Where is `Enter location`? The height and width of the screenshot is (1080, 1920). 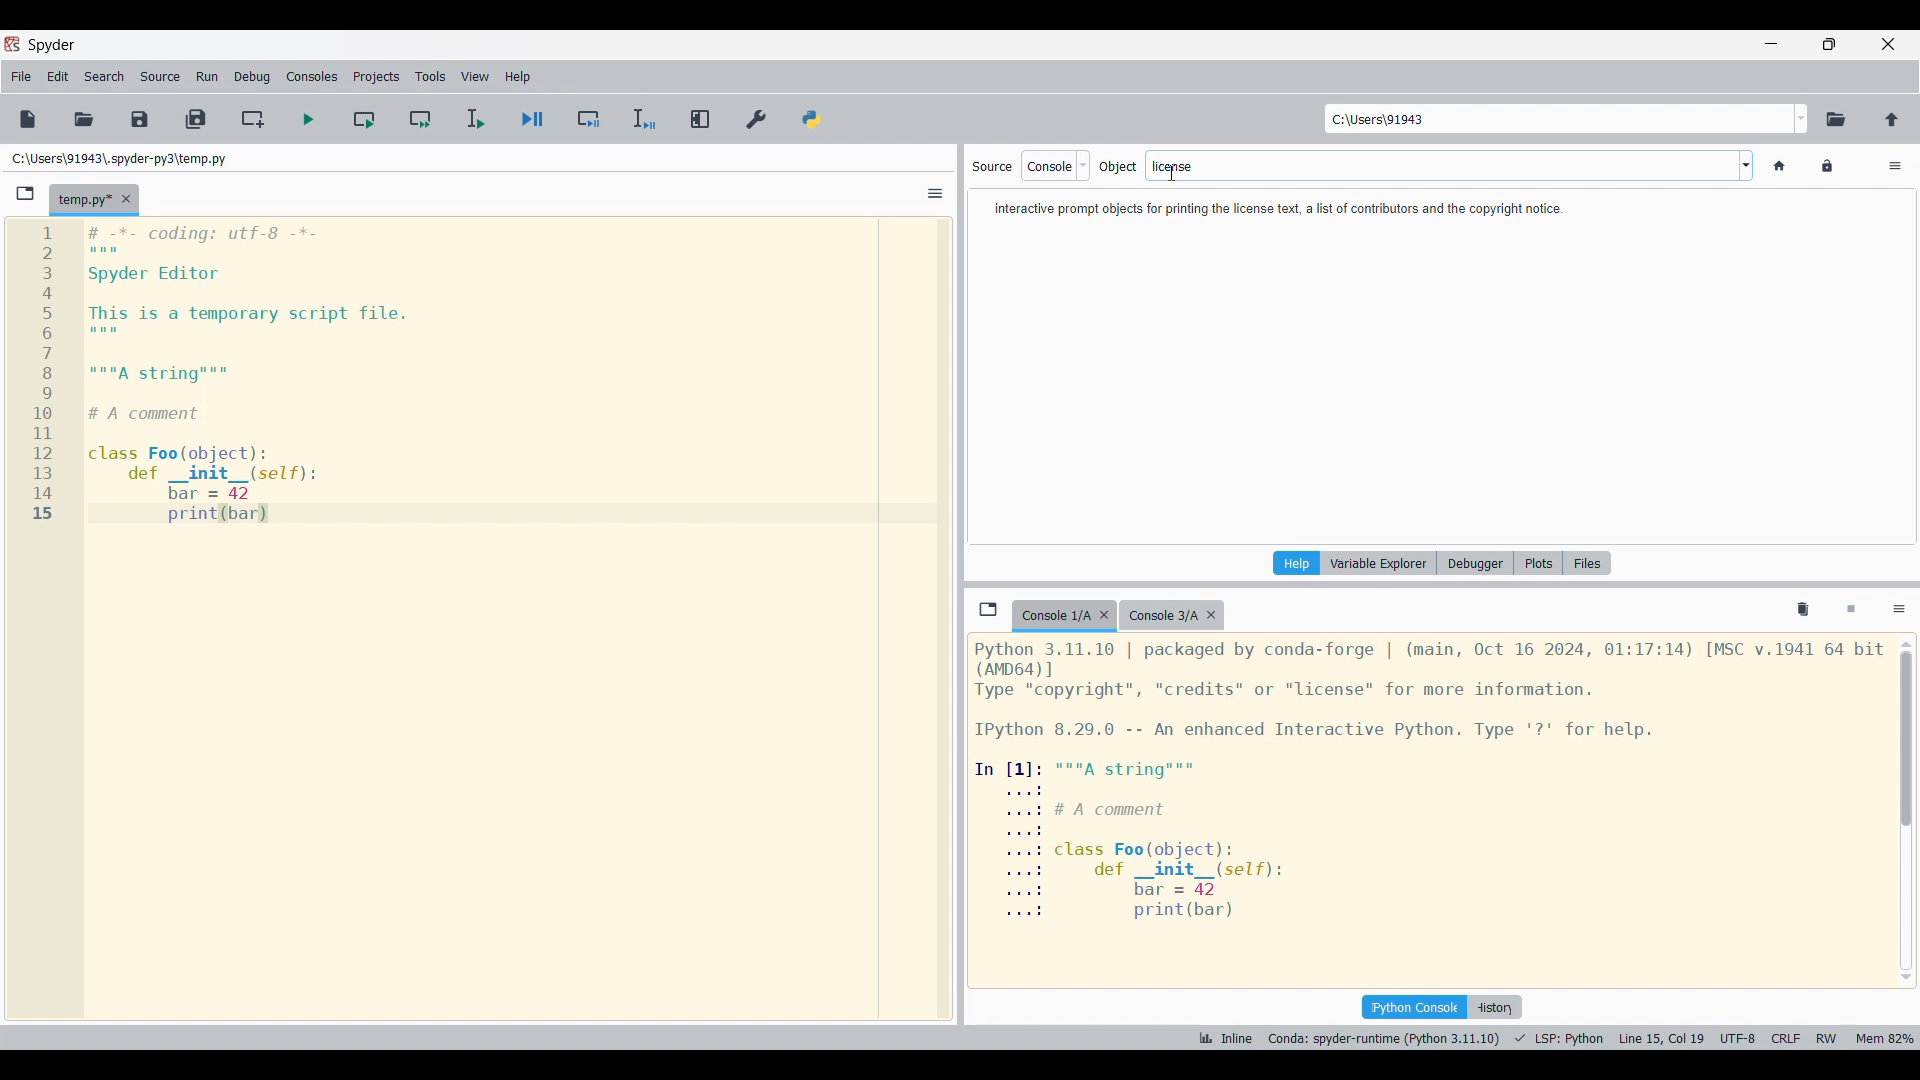
Enter location is located at coordinates (1559, 119).